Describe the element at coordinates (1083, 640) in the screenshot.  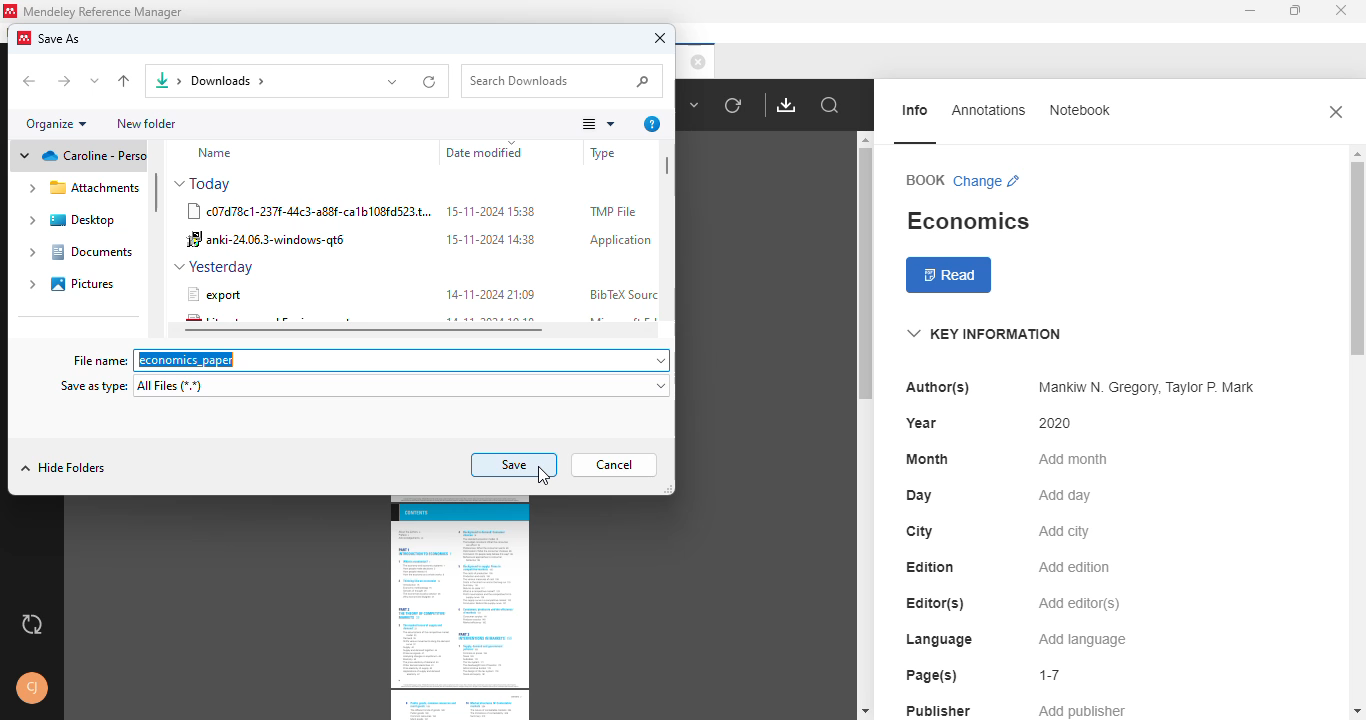
I see `add language` at that location.